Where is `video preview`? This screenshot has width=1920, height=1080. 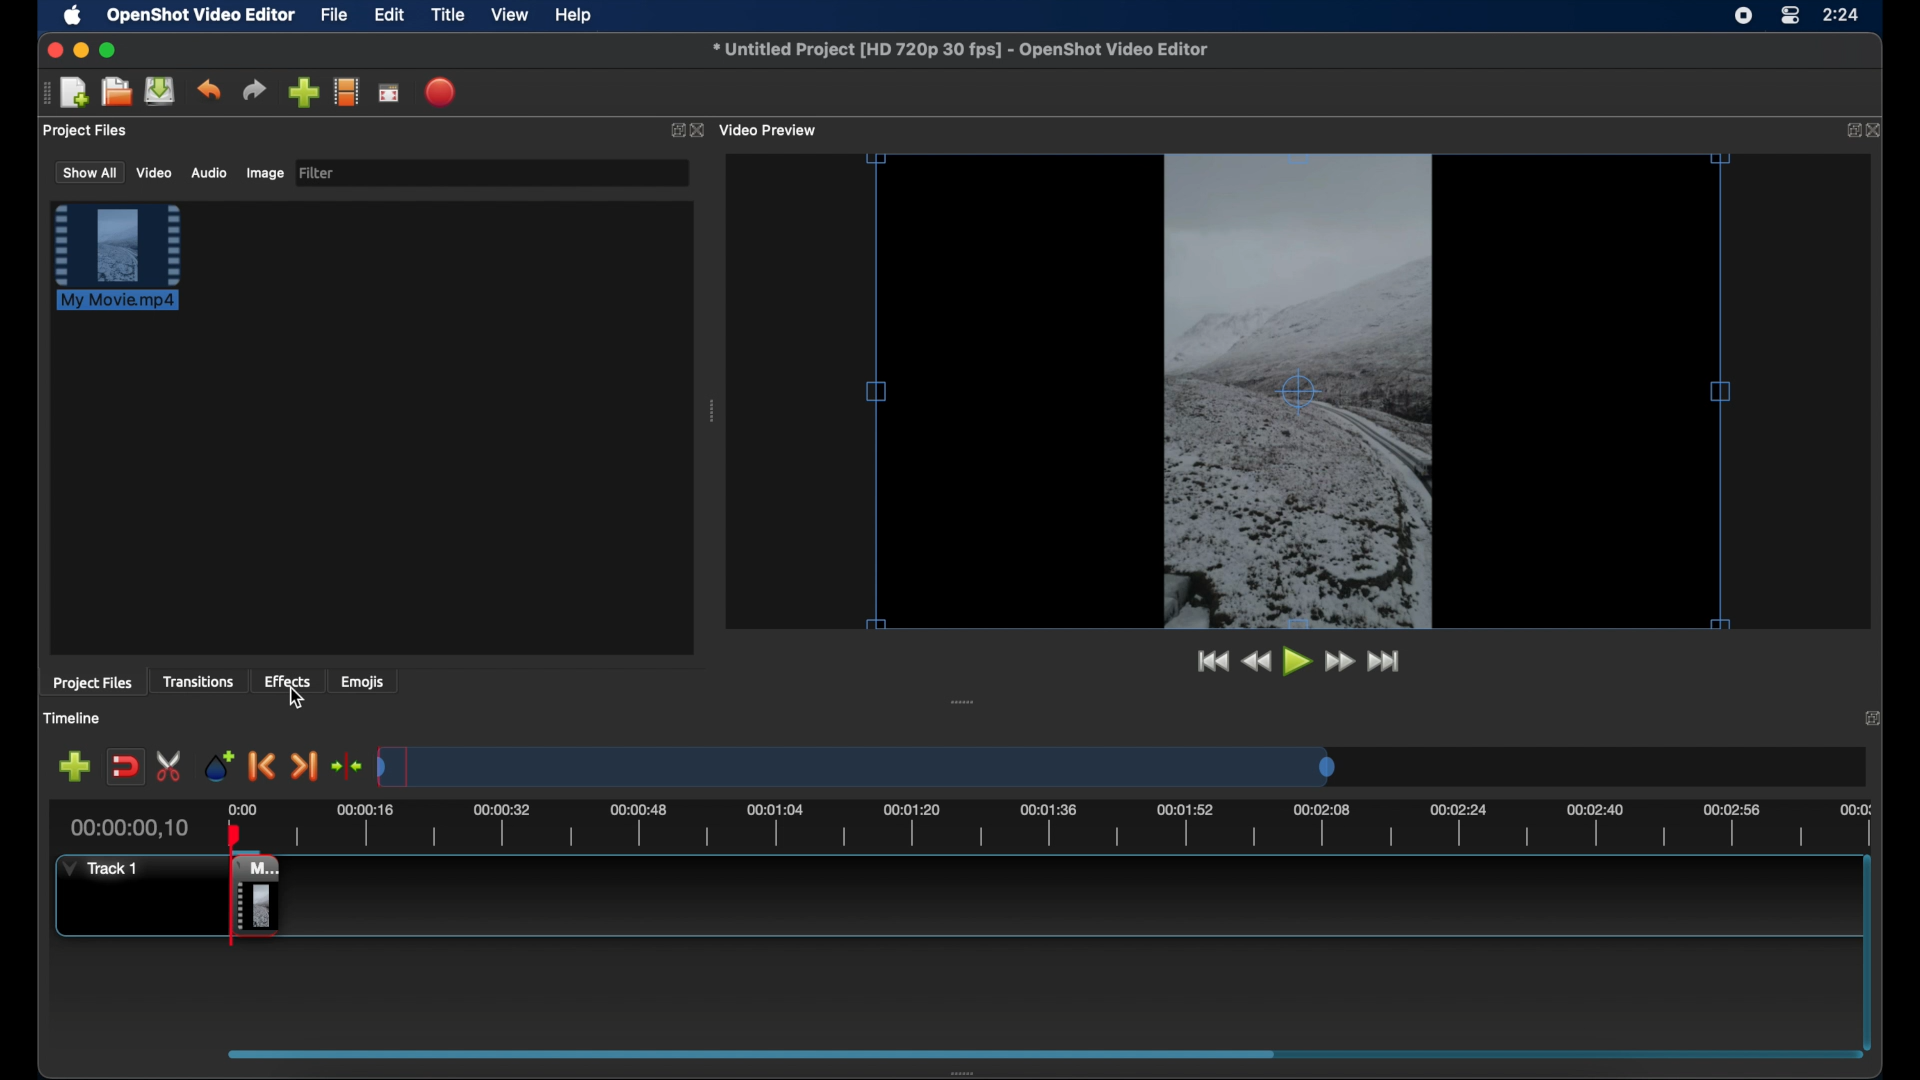 video preview is located at coordinates (770, 129).